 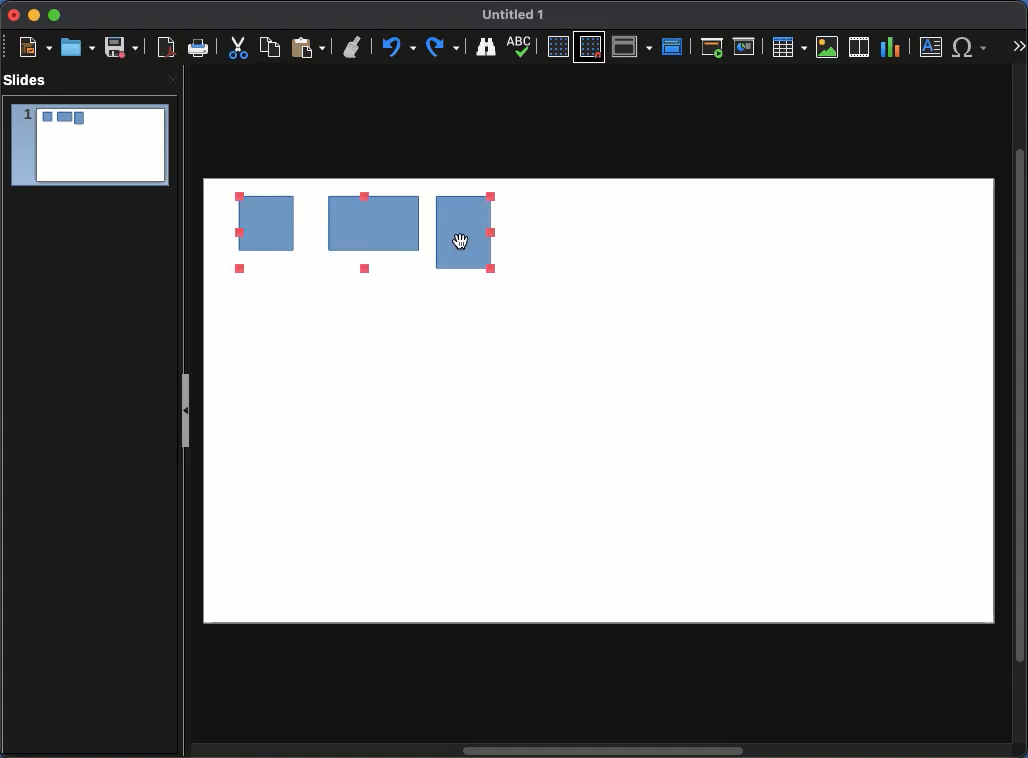 What do you see at coordinates (14, 16) in the screenshot?
I see `Close` at bounding box center [14, 16].